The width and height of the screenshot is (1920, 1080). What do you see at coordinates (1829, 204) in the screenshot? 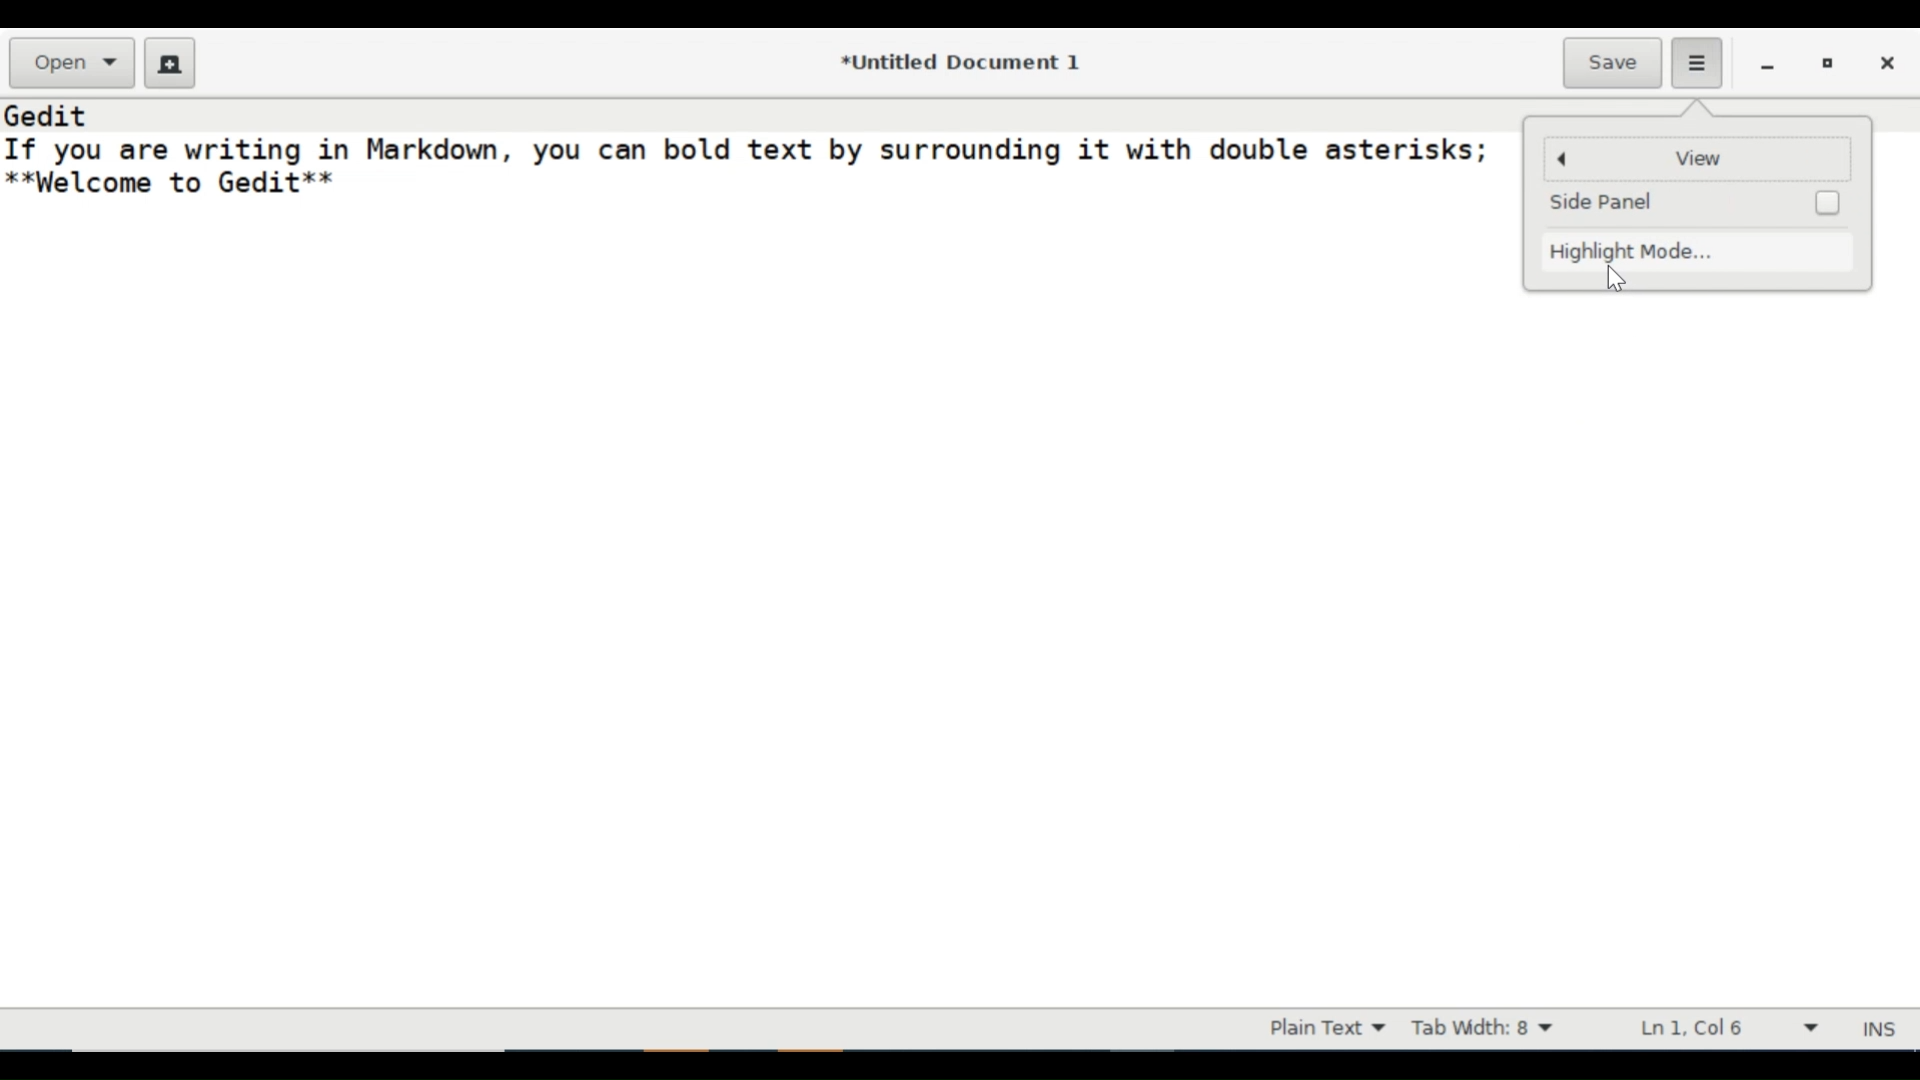
I see `Checkbox` at bounding box center [1829, 204].